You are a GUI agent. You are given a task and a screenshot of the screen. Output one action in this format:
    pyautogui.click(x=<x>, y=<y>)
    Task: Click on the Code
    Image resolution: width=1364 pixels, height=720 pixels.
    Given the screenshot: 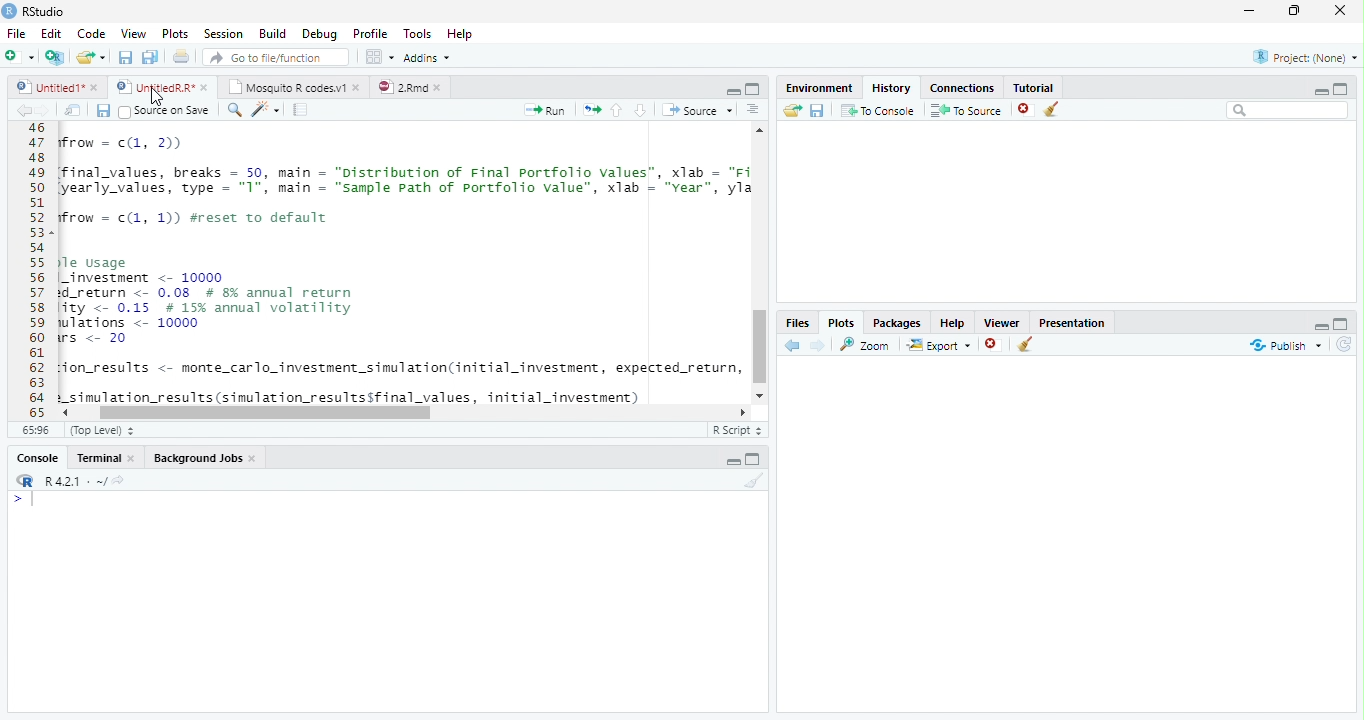 What is the action you would take?
    pyautogui.click(x=89, y=33)
    